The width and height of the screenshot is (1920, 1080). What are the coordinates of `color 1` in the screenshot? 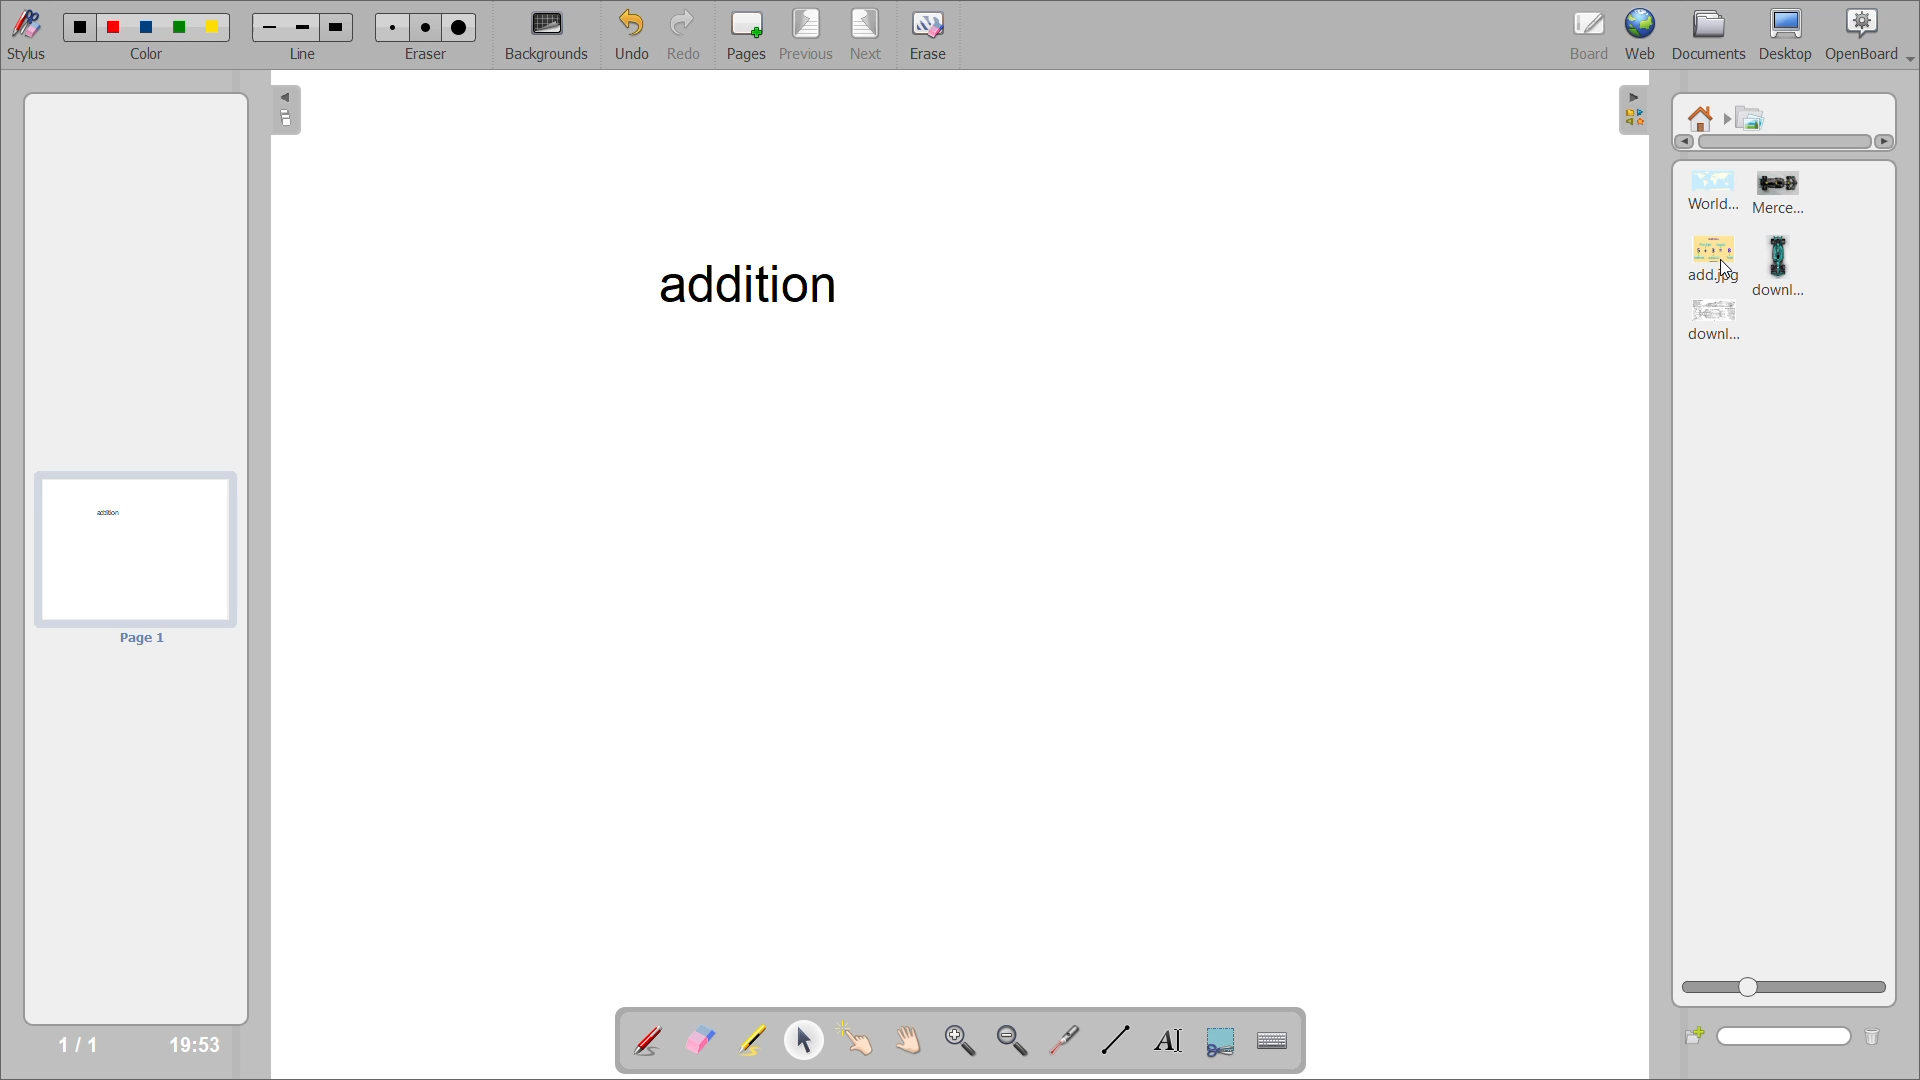 It's located at (83, 28).